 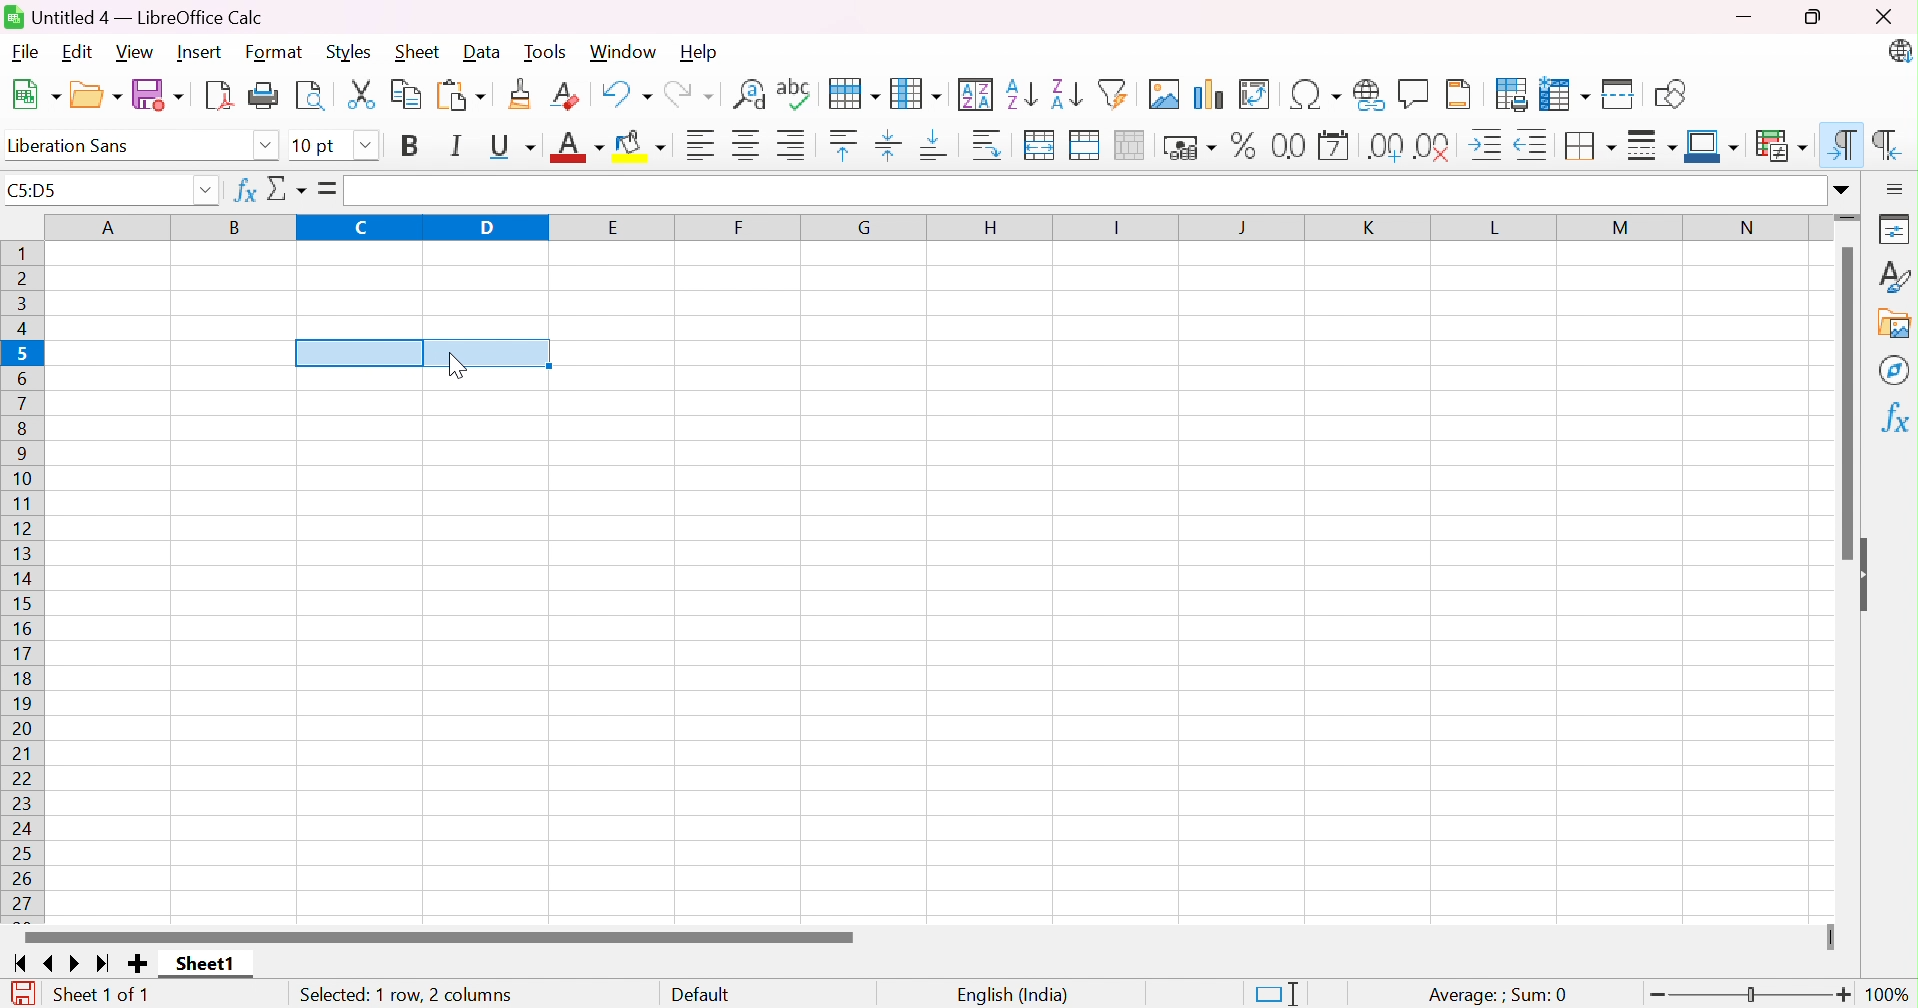 What do you see at coordinates (221, 94) in the screenshot?
I see `Export as PDF` at bounding box center [221, 94].